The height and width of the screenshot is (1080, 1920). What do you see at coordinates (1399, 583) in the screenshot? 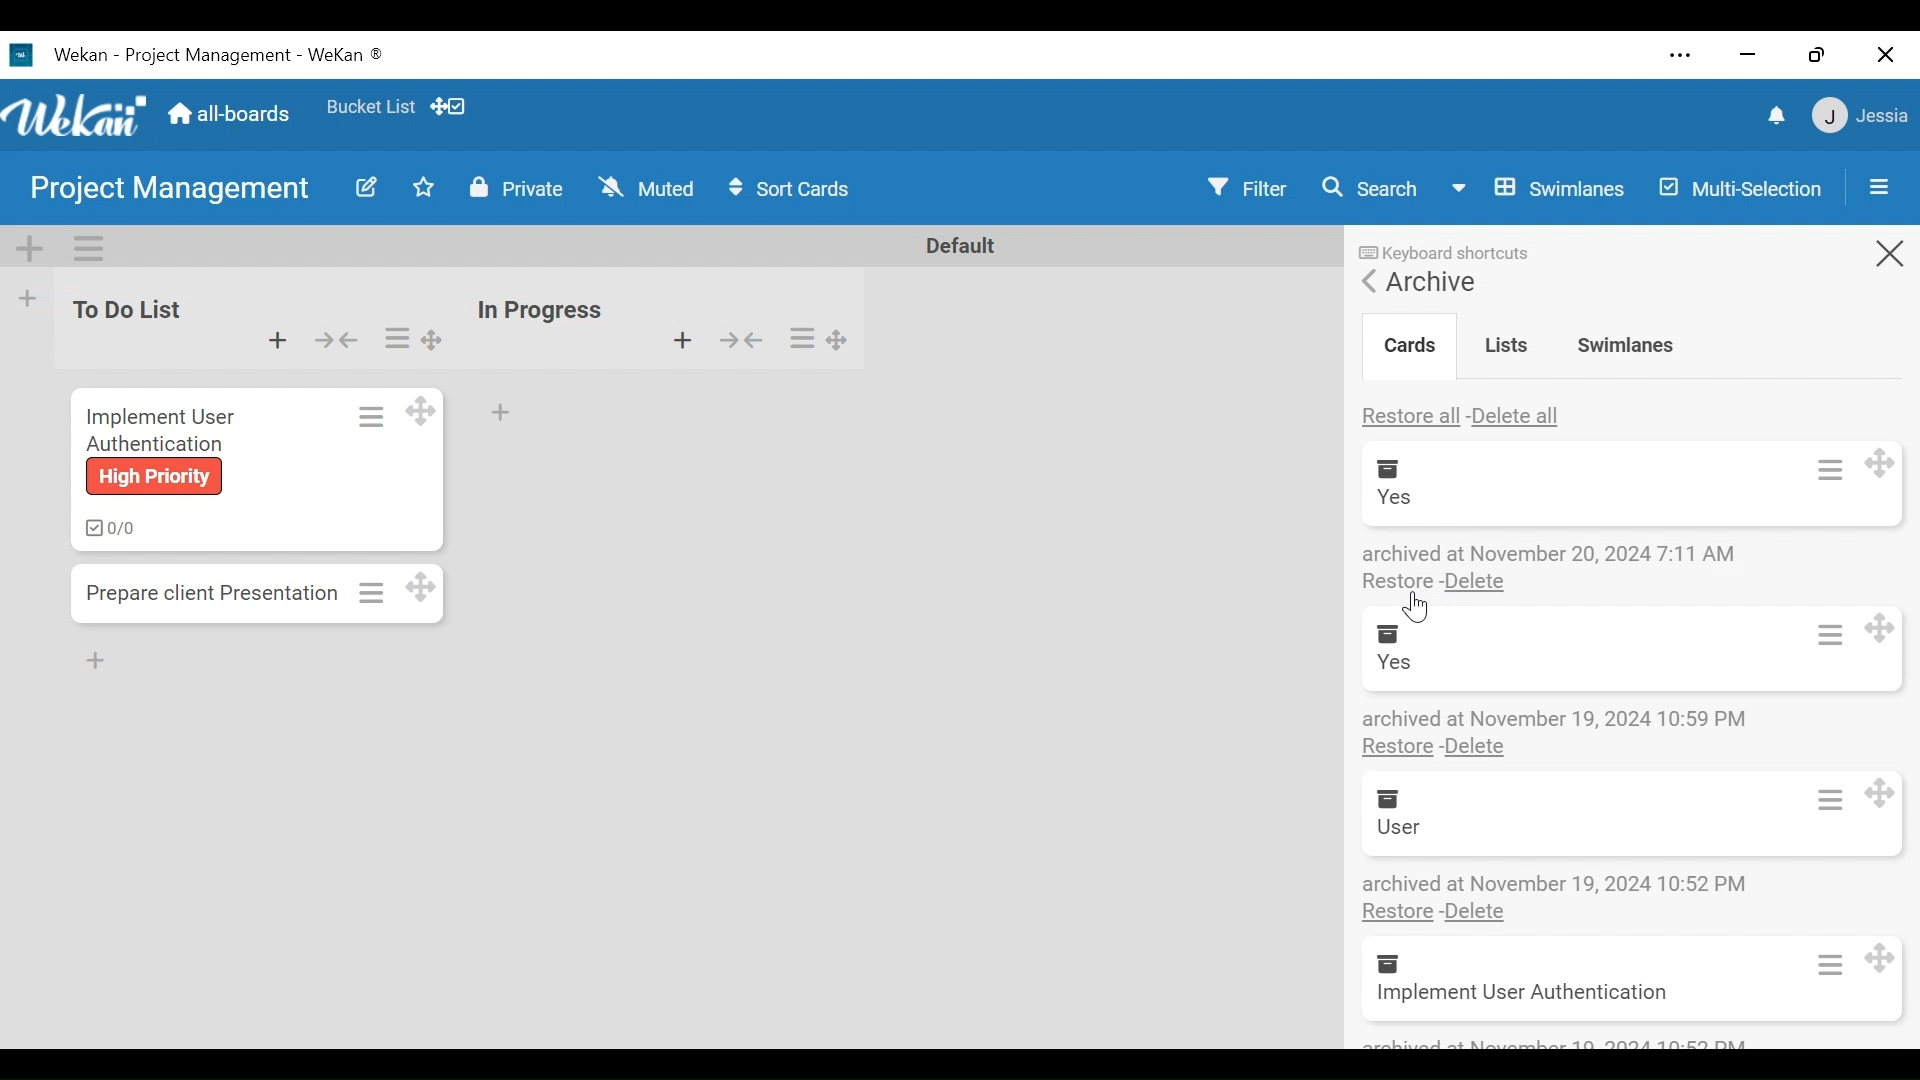
I see `restore` at bounding box center [1399, 583].